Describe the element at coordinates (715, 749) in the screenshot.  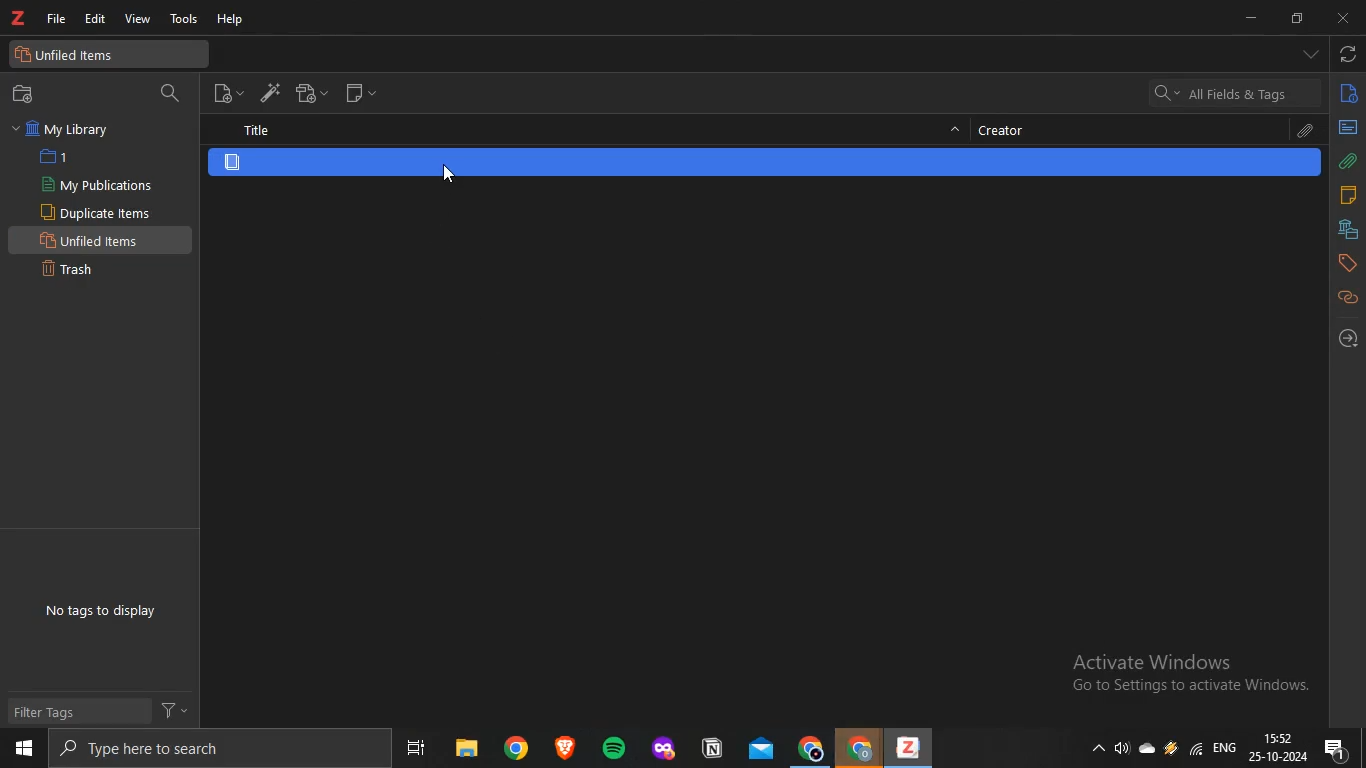
I see `application` at that location.